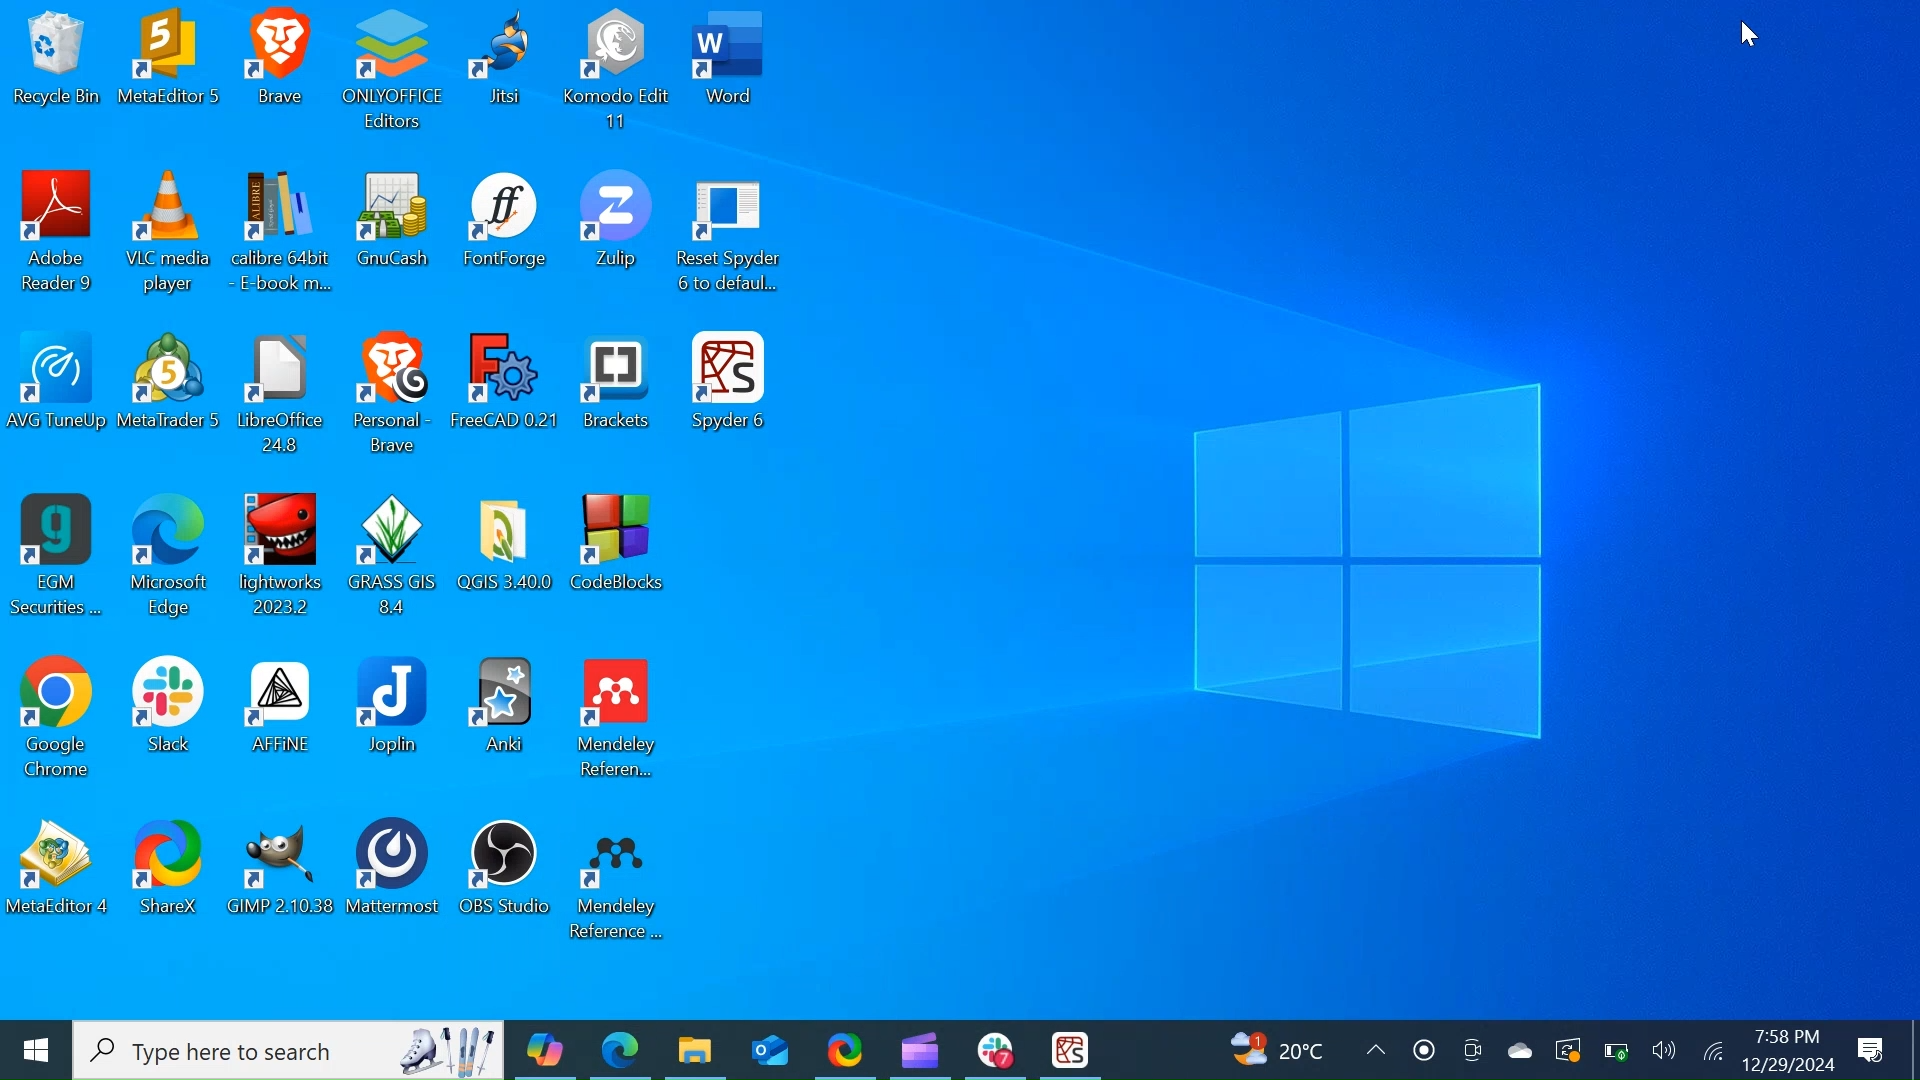  What do you see at coordinates (737, 69) in the screenshot?
I see `Word Desktop icon` at bounding box center [737, 69].